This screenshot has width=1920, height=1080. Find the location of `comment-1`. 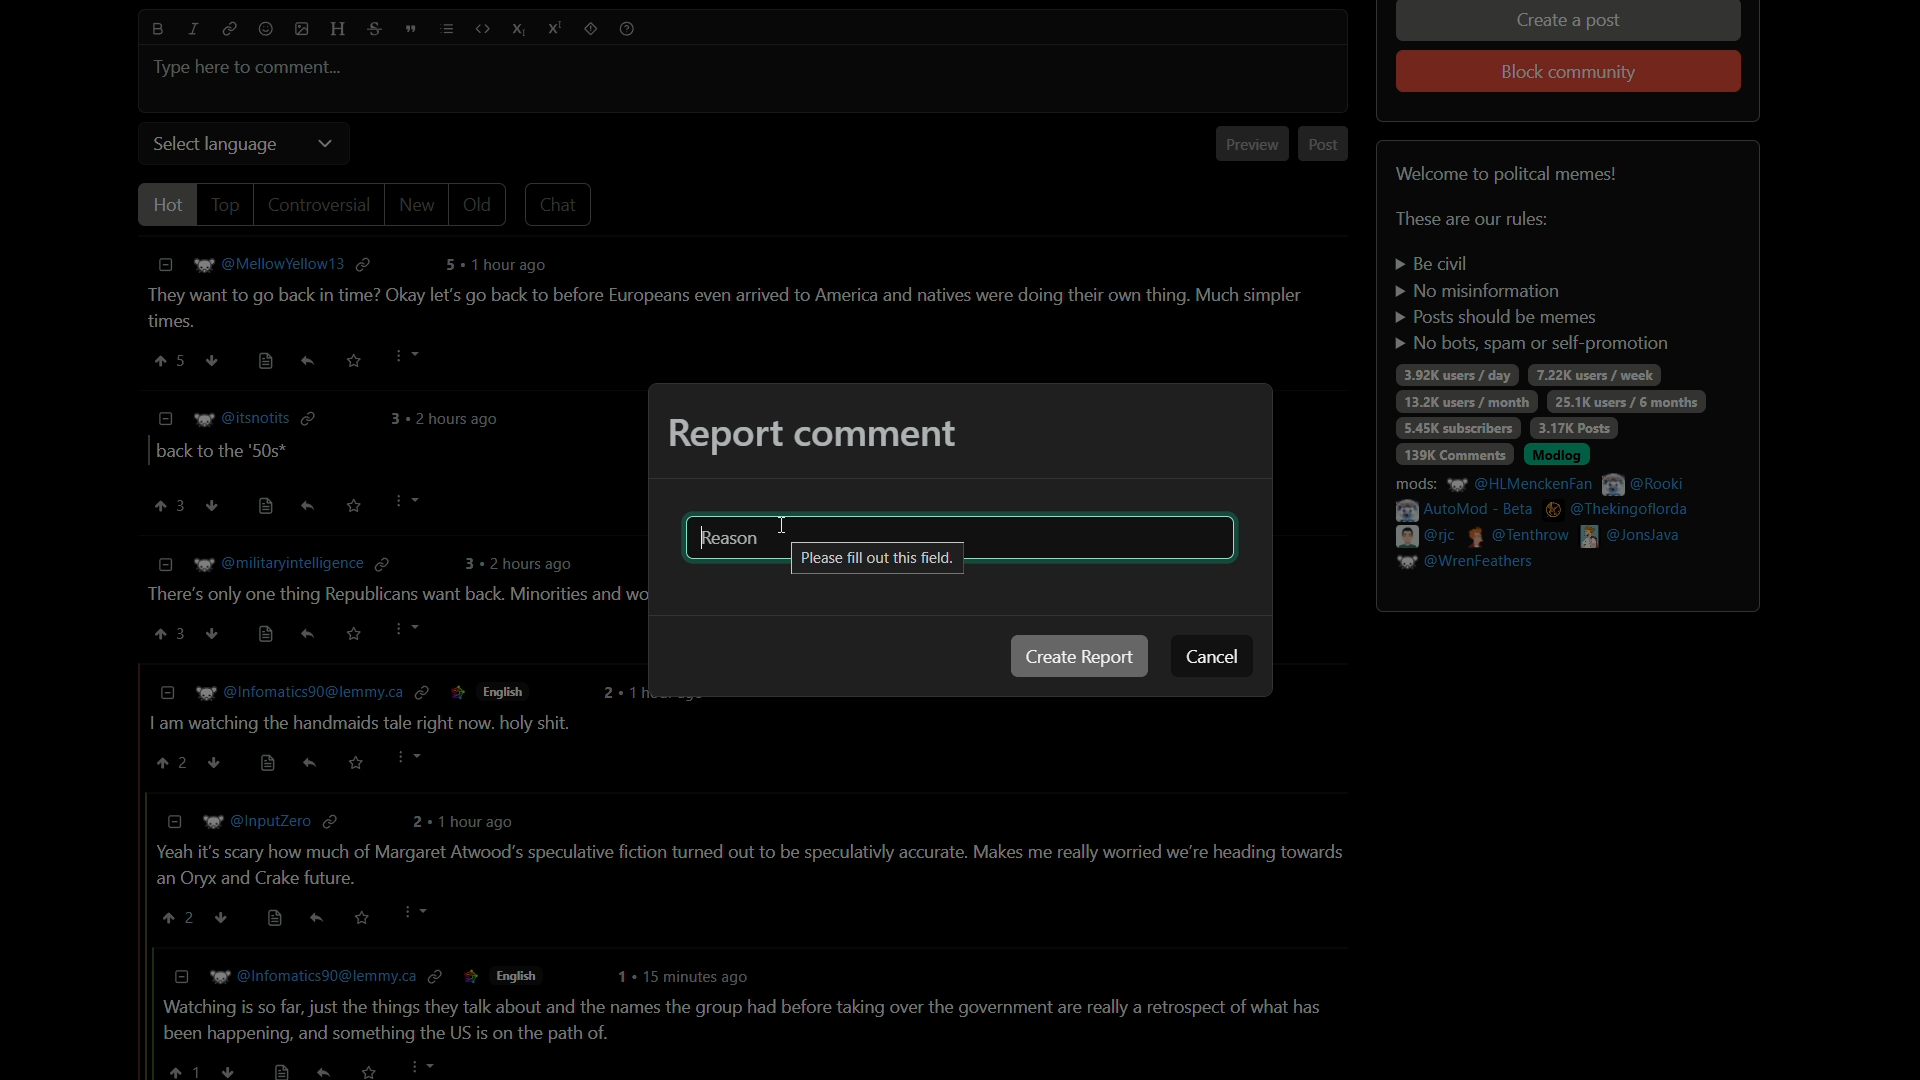

comment-1 is located at coordinates (735, 311).